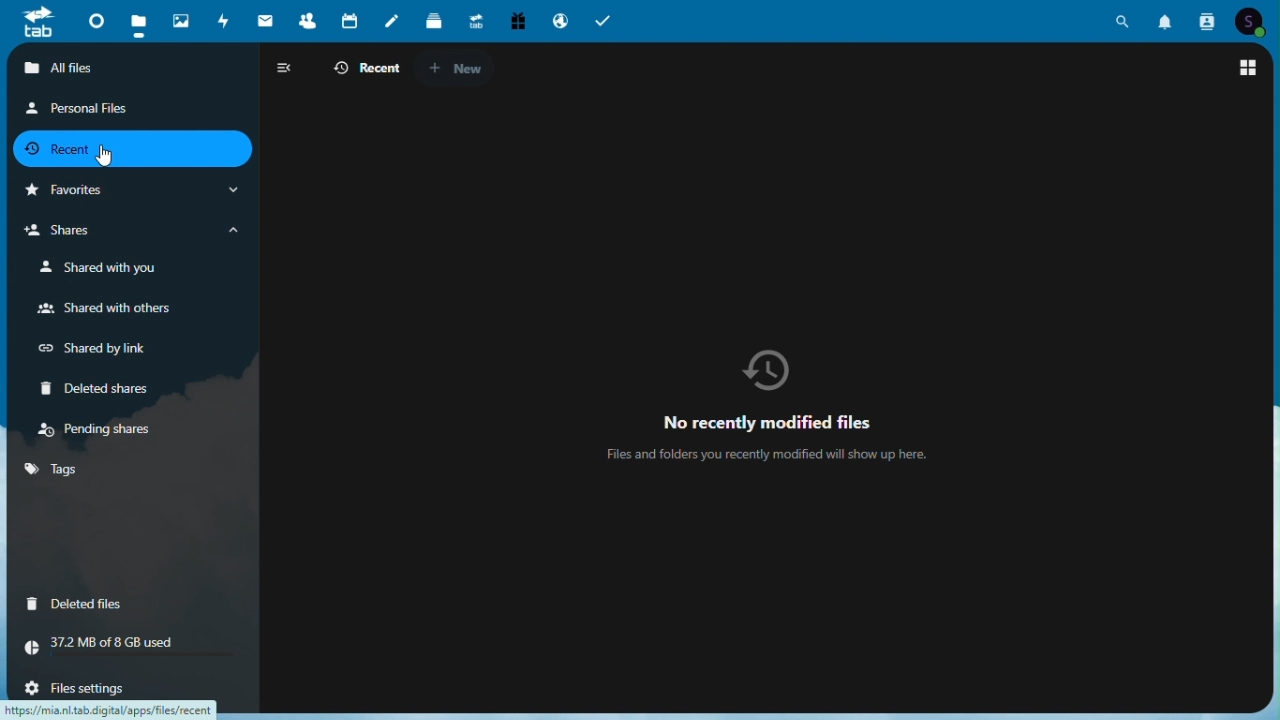 Image resolution: width=1280 pixels, height=720 pixels. What do you see at coordinates (130, 643) in the screenshot?
I see `Storage` at bounding box center [130, 643].